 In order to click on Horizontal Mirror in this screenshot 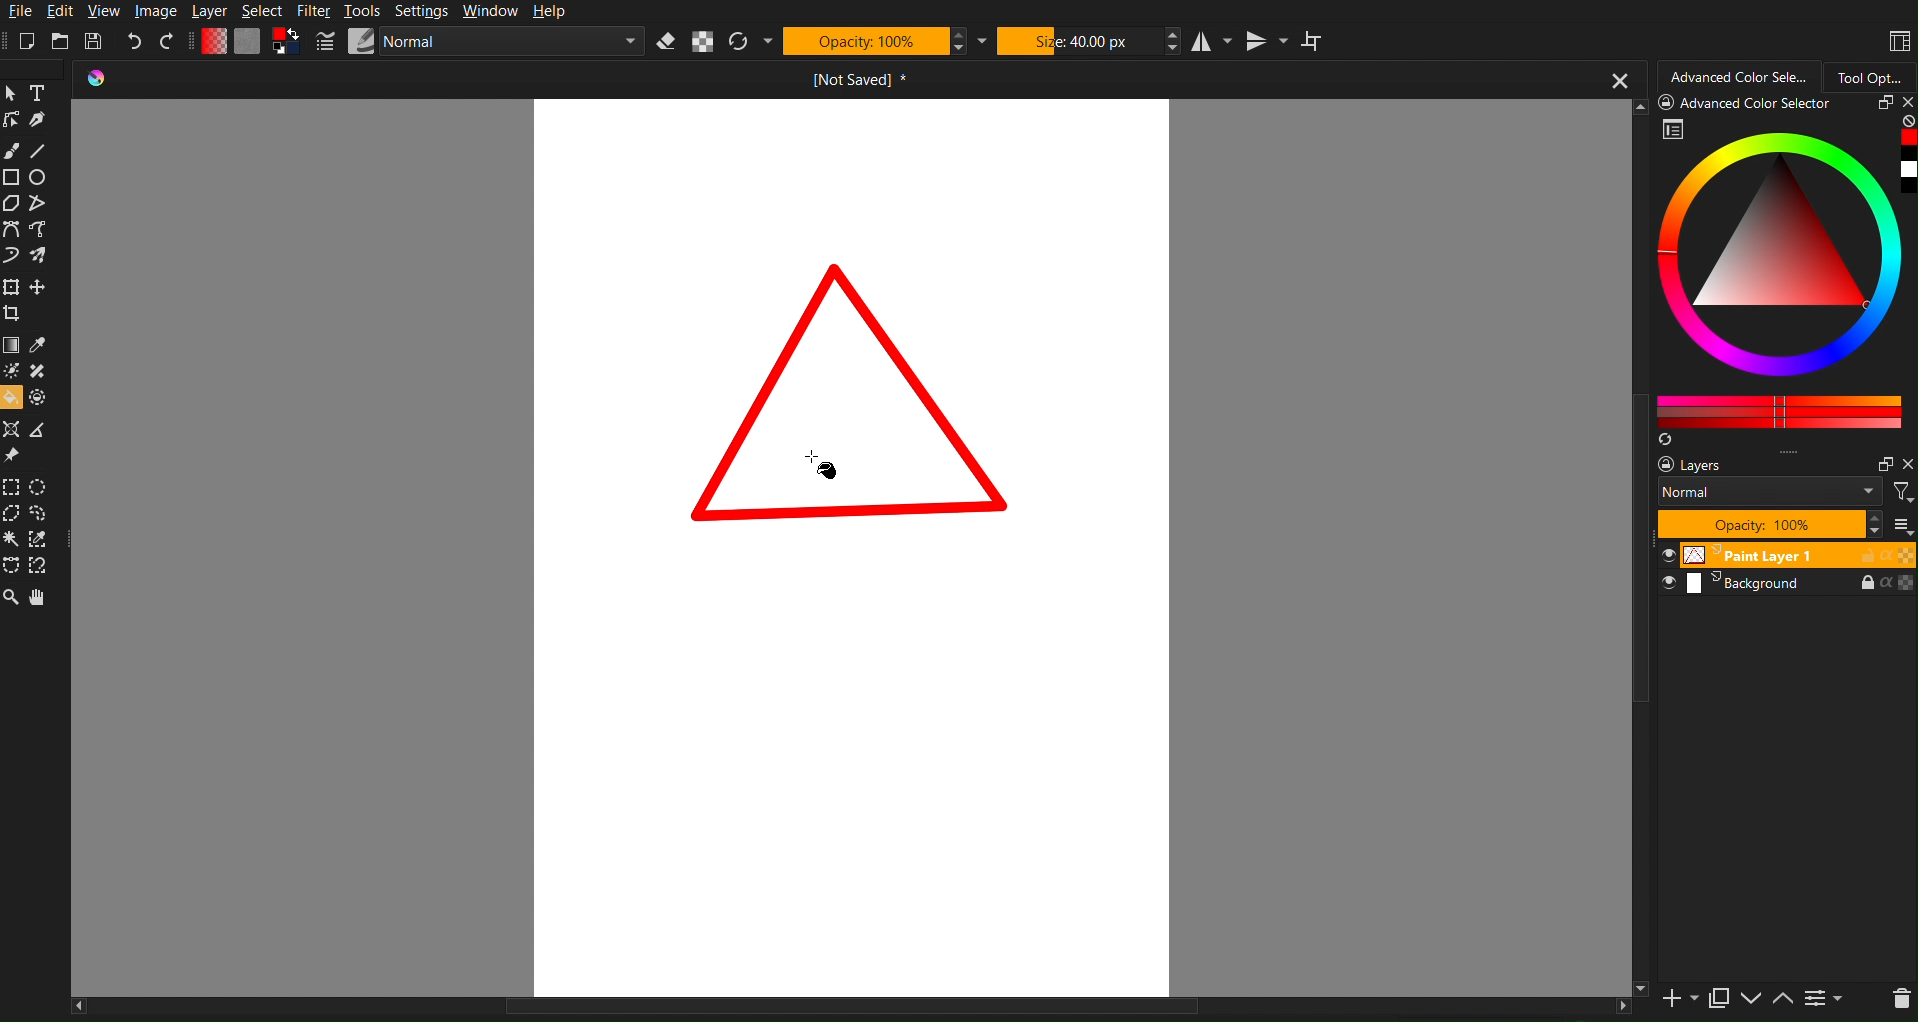, I will do `click(1213, 41)`.